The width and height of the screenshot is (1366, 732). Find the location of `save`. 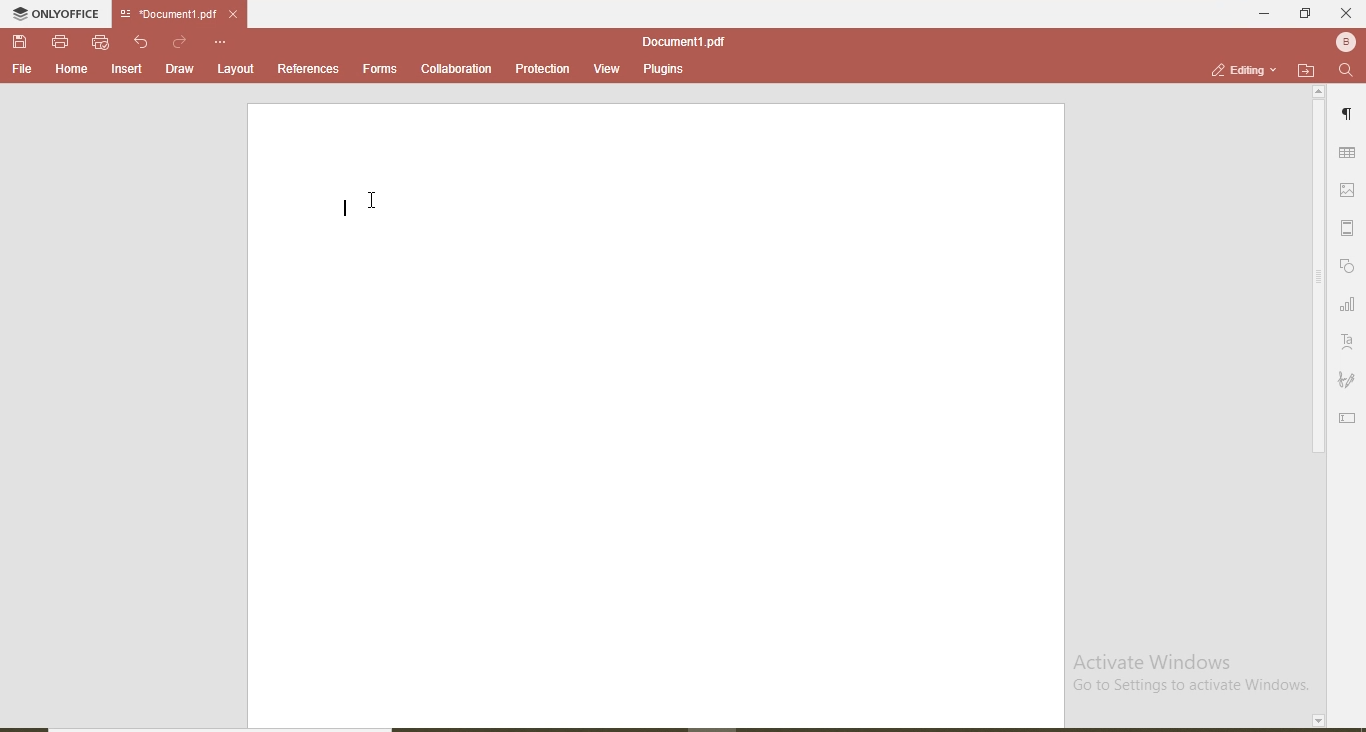

save is located at coordinates (22, 43).